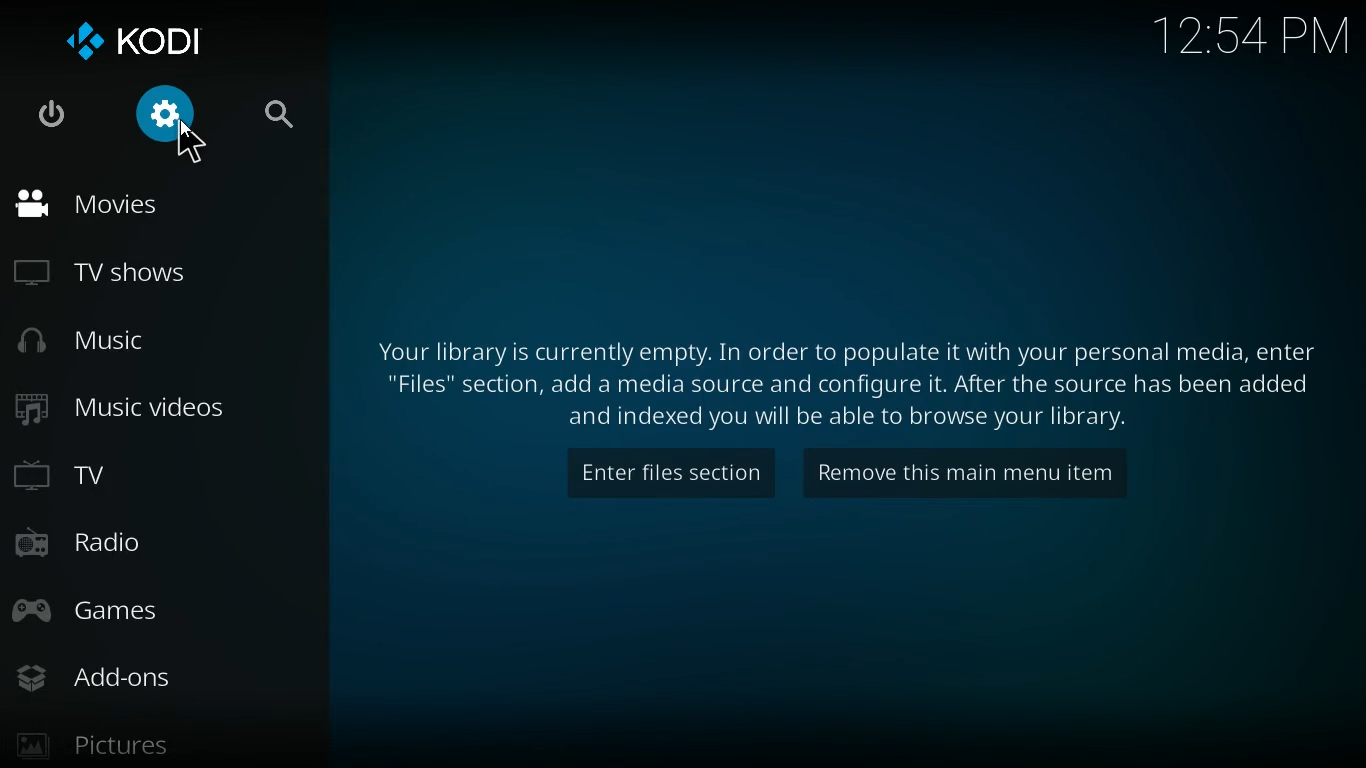 The image size is (1366, 768). Describe the element at coordinates (671, 476) in the screenshot. I see `enter files` at that location.